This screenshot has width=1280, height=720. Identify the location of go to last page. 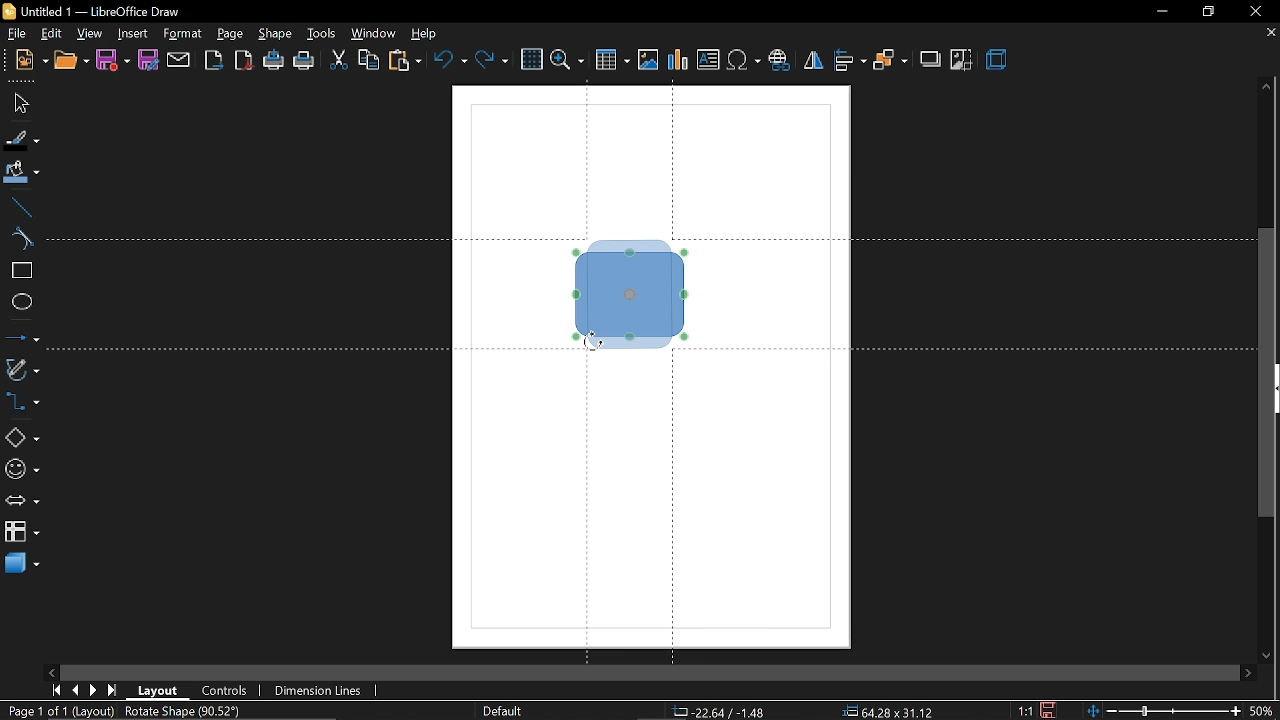
(114, 691).